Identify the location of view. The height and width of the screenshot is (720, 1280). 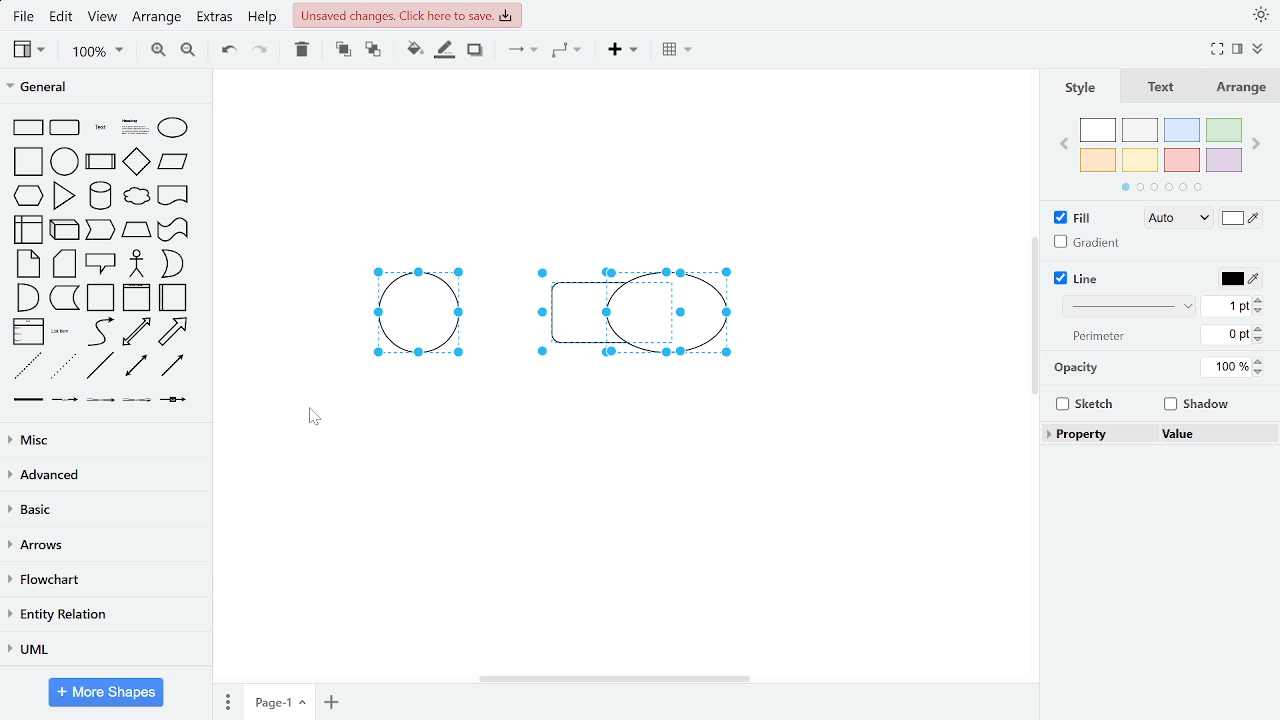
(30, 50).